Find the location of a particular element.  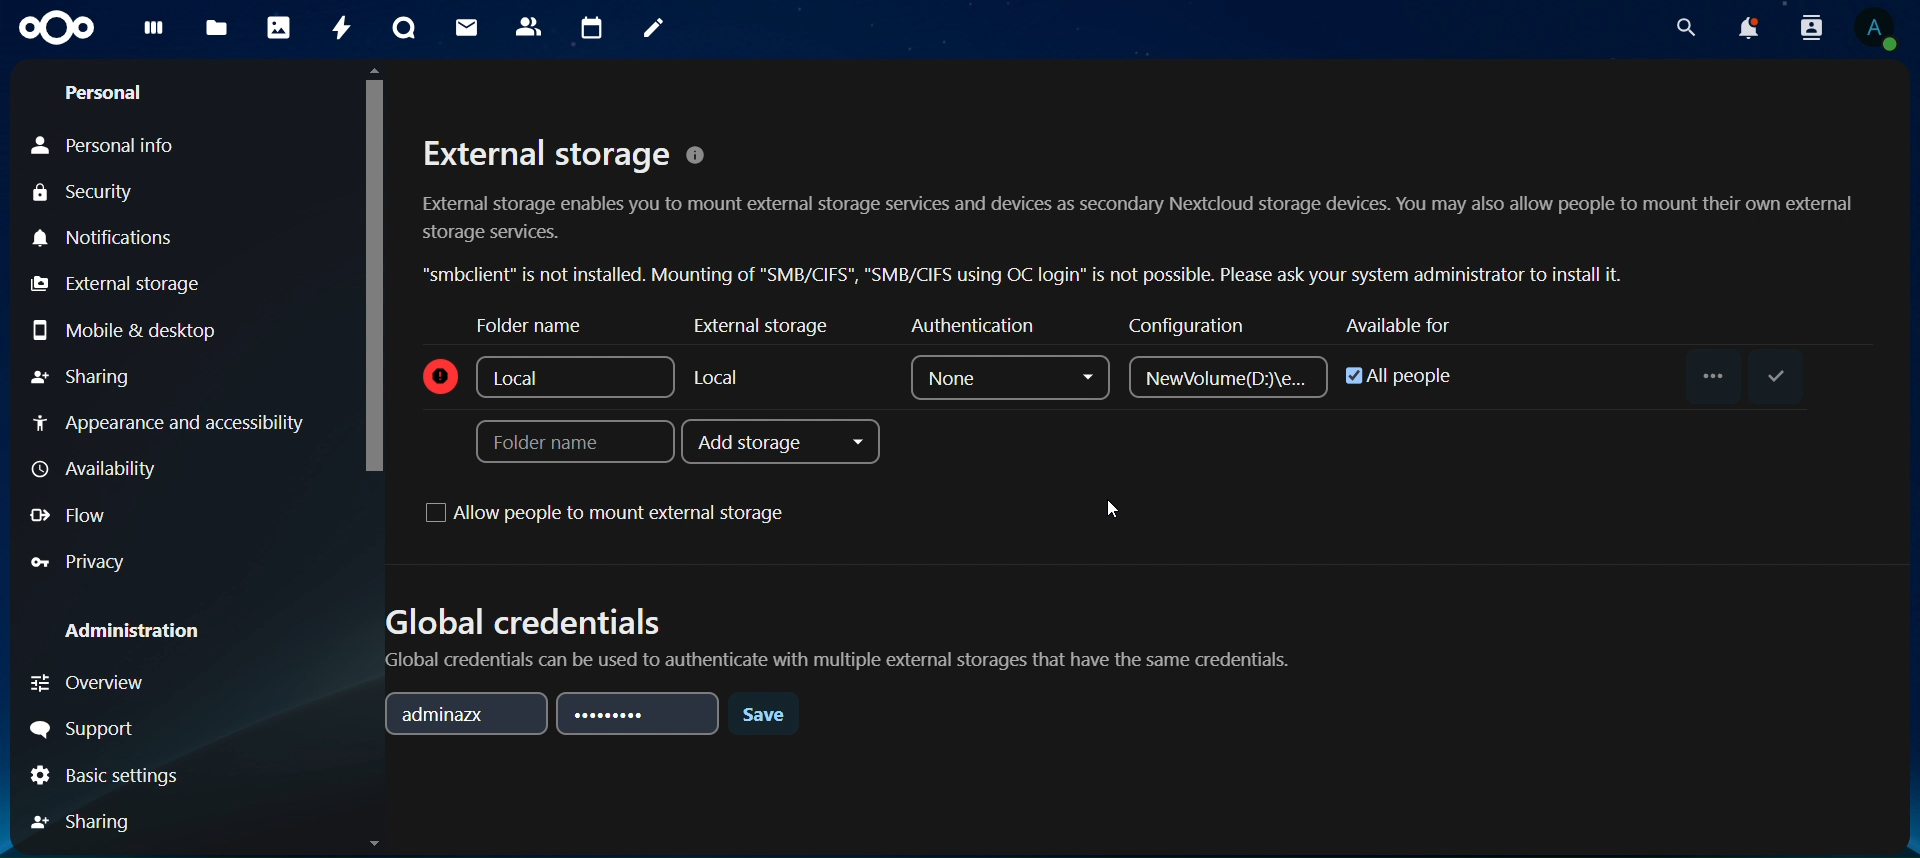

privacy is located at coordinates (78, 561).